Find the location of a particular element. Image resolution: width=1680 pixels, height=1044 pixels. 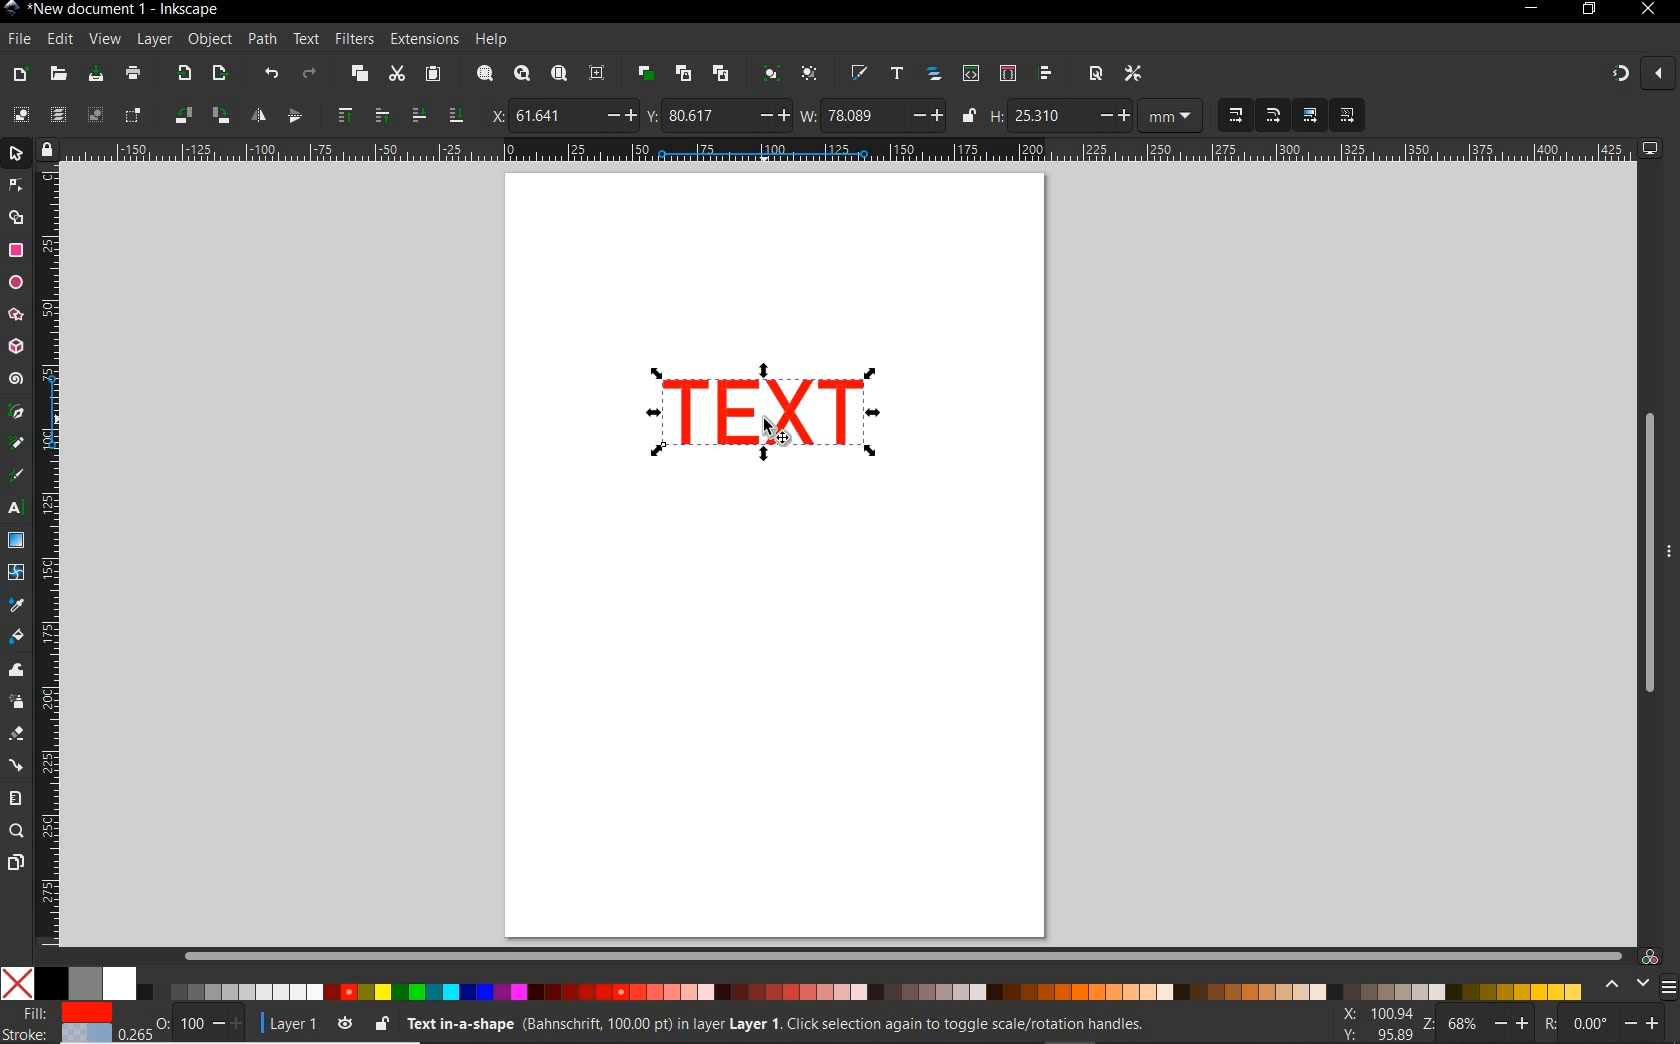

horizontal coordinate of selection is located at coordinates (560, 114).